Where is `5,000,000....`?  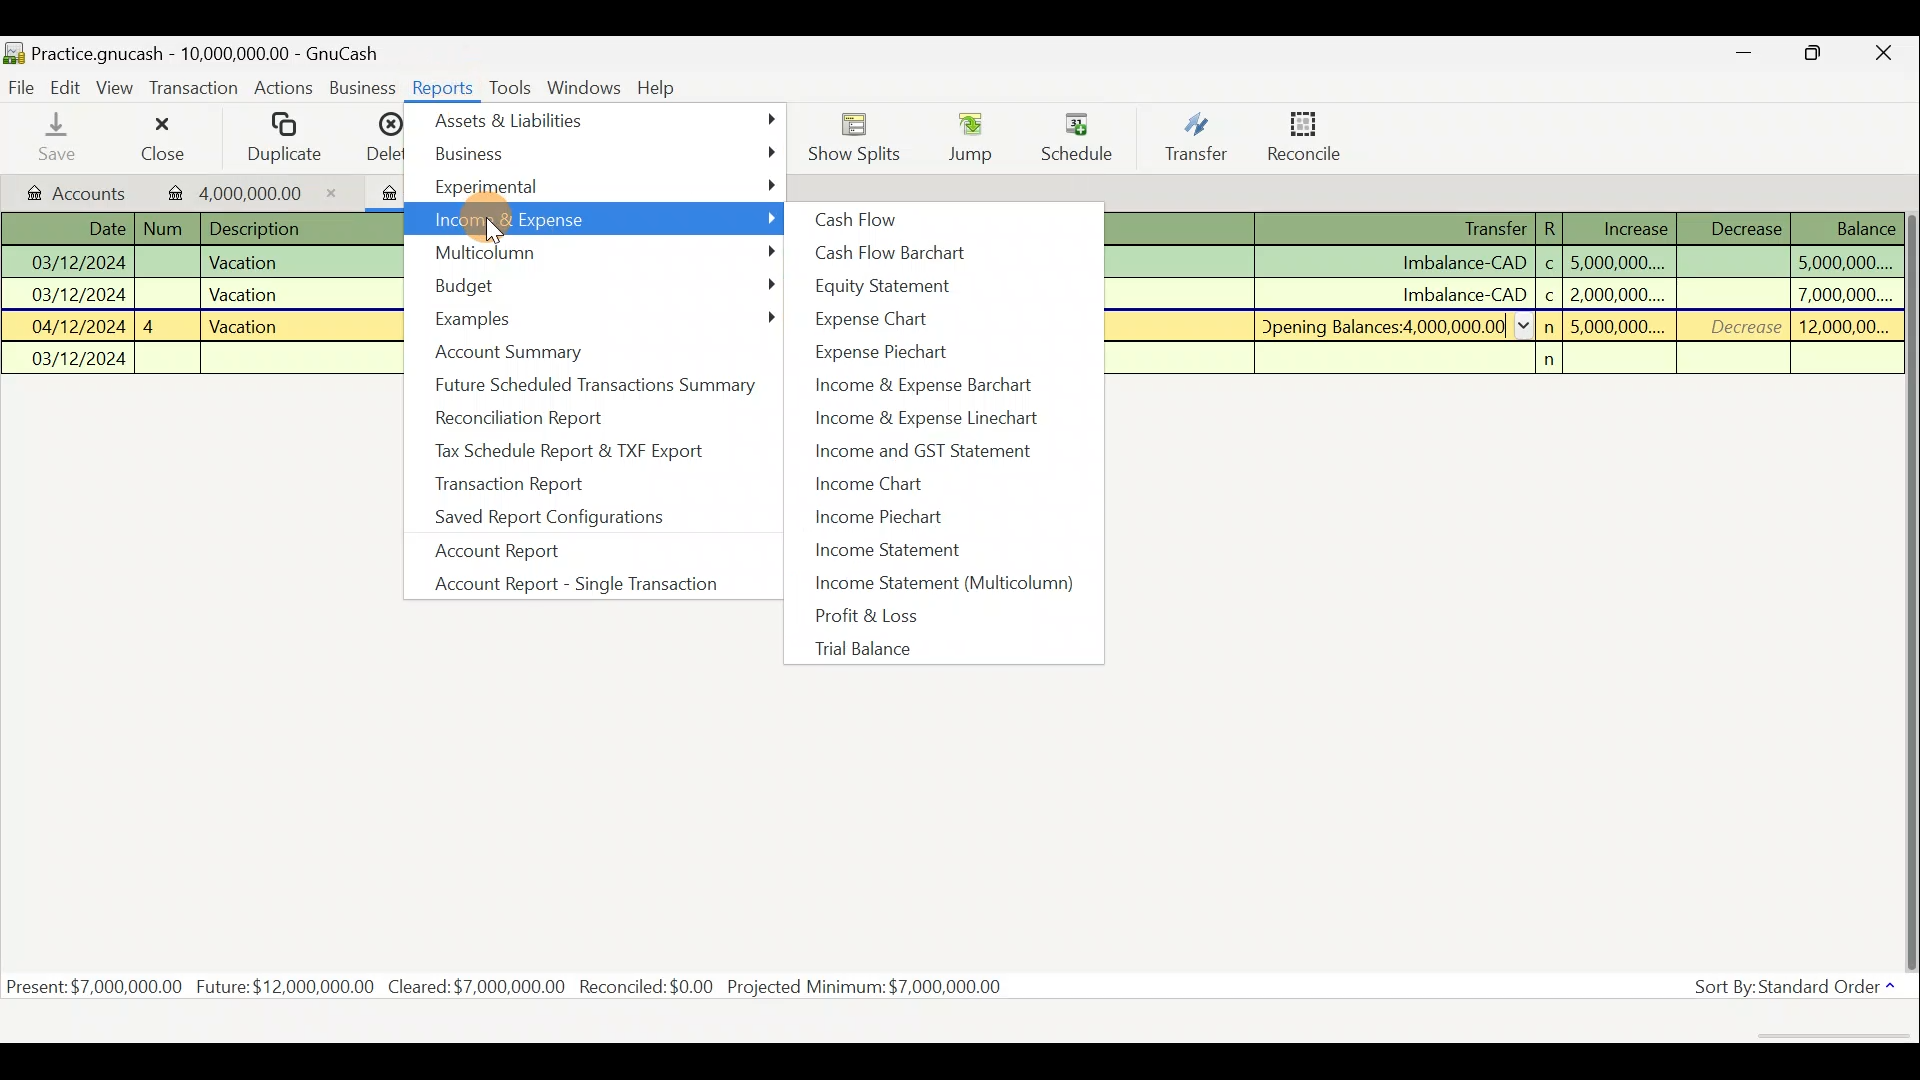
5,000,000.... is located at coordinates (1619, 262).